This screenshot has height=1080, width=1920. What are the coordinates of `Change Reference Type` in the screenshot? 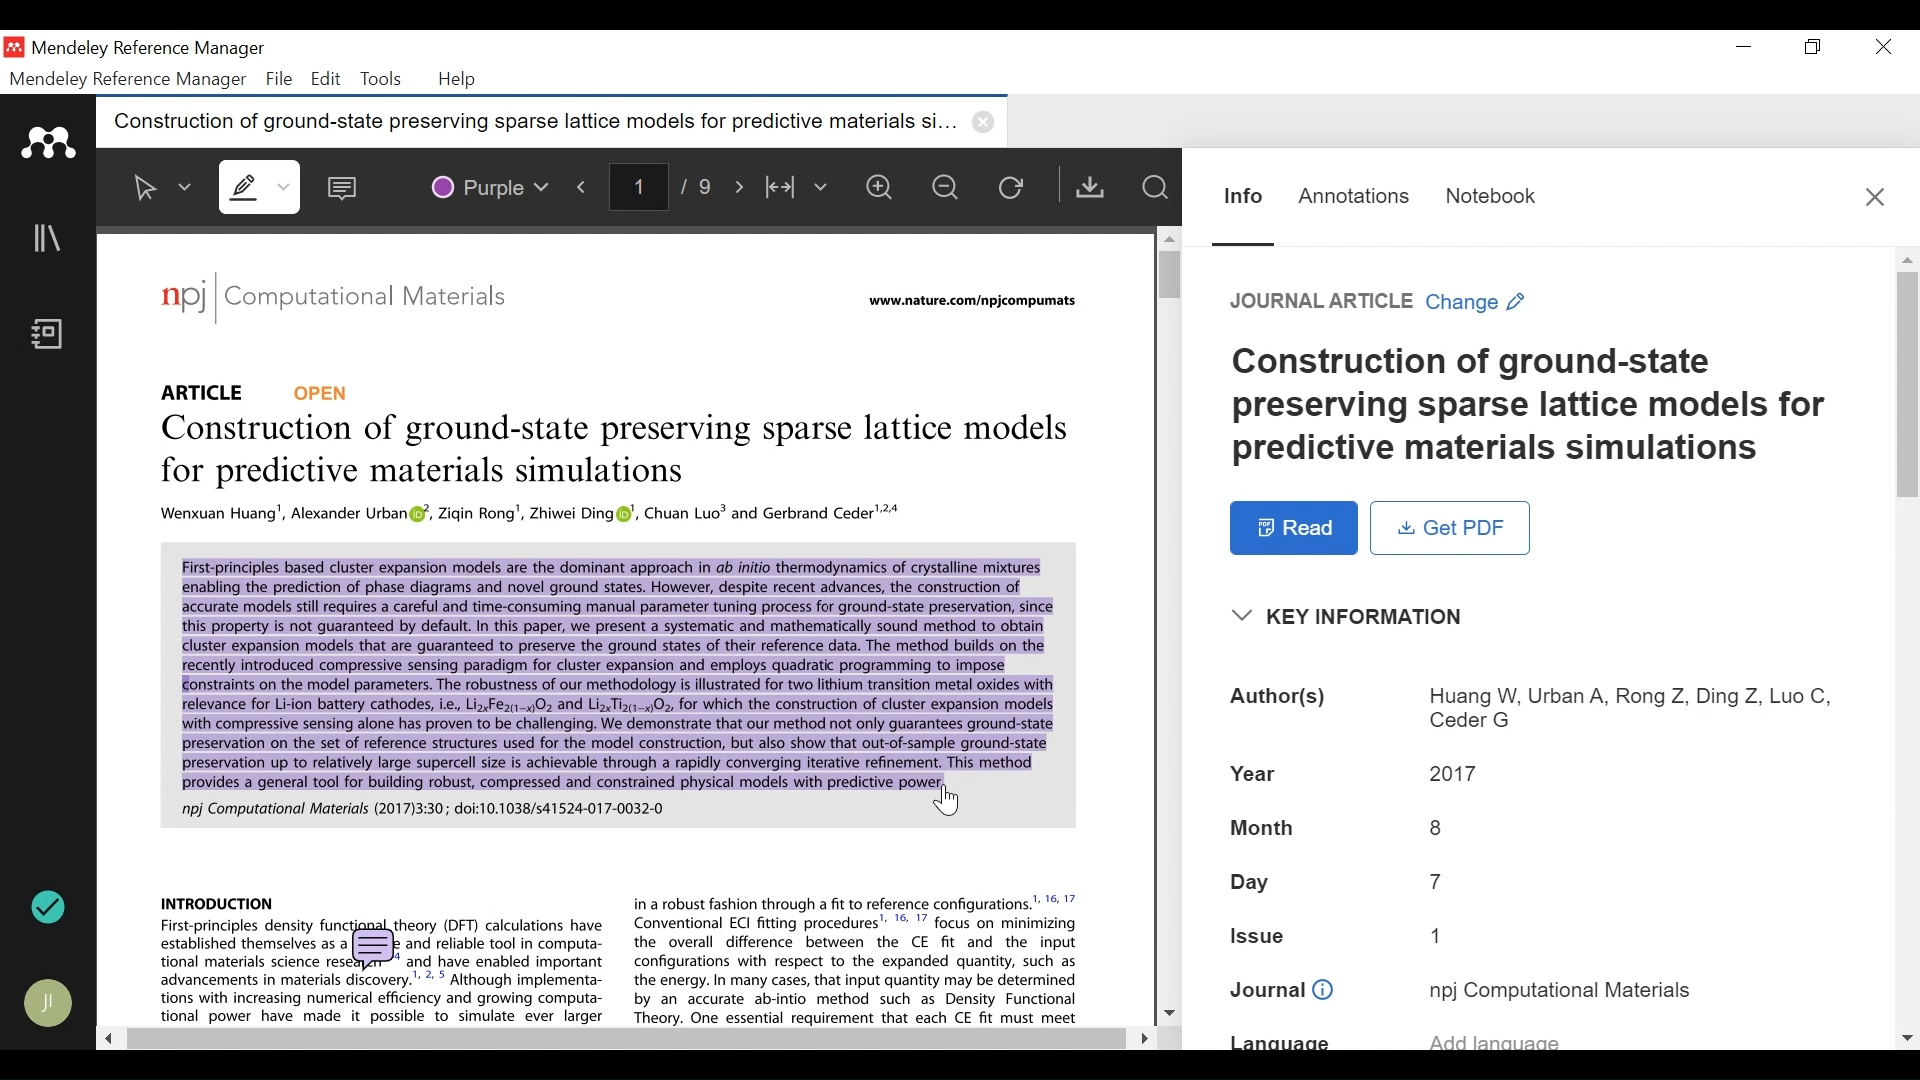 It's located at (1378, 301).